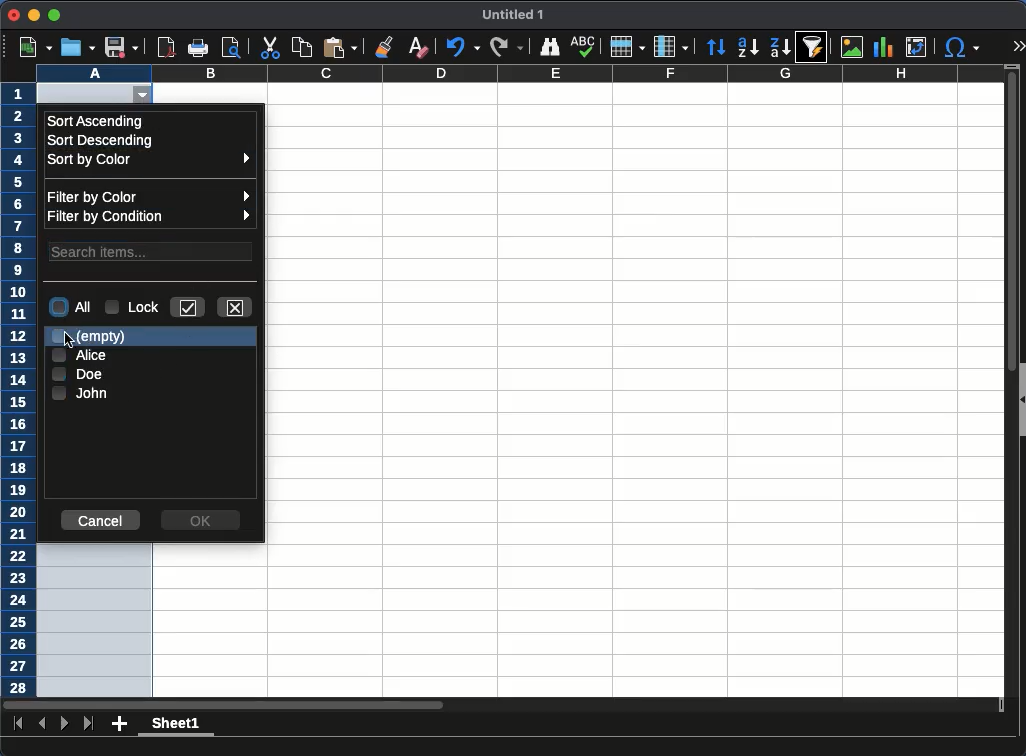 Image resolution: width=1026 pixels, height=756 pixels. I want to click on maximize, so click(53, 15).